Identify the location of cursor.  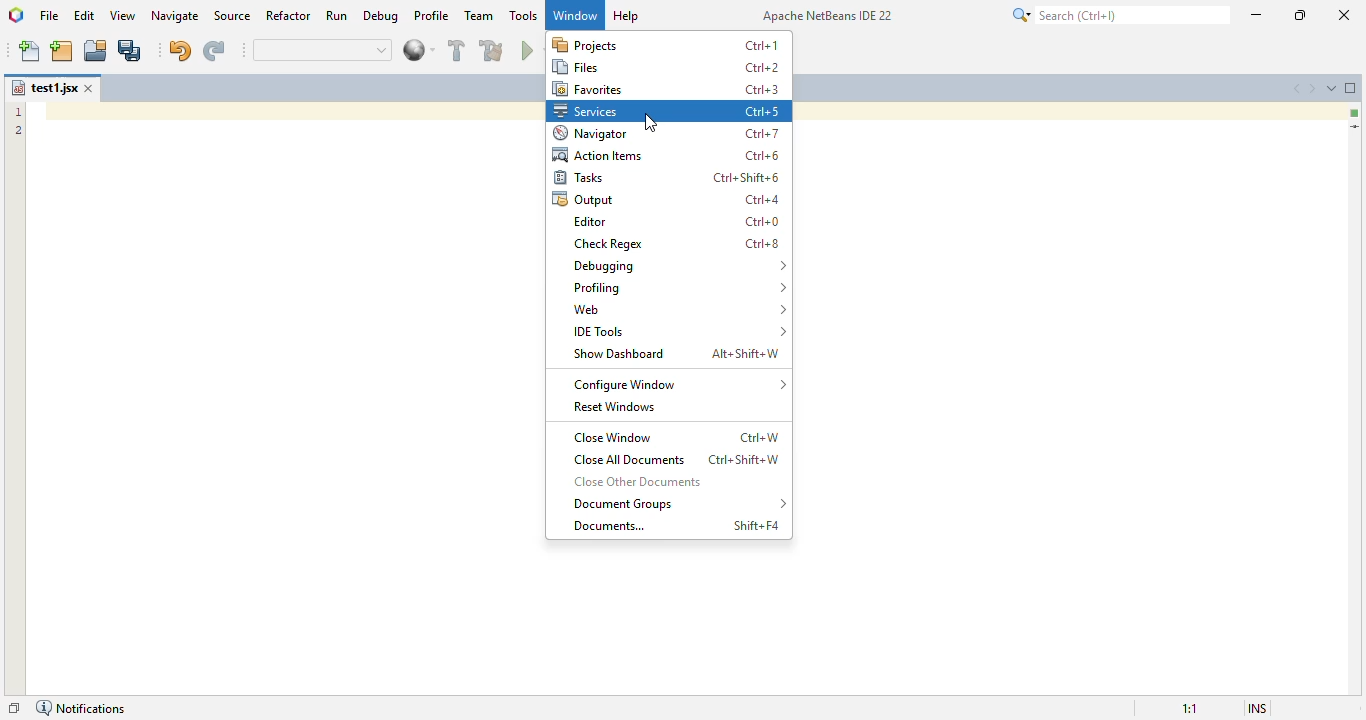
(651, 123).